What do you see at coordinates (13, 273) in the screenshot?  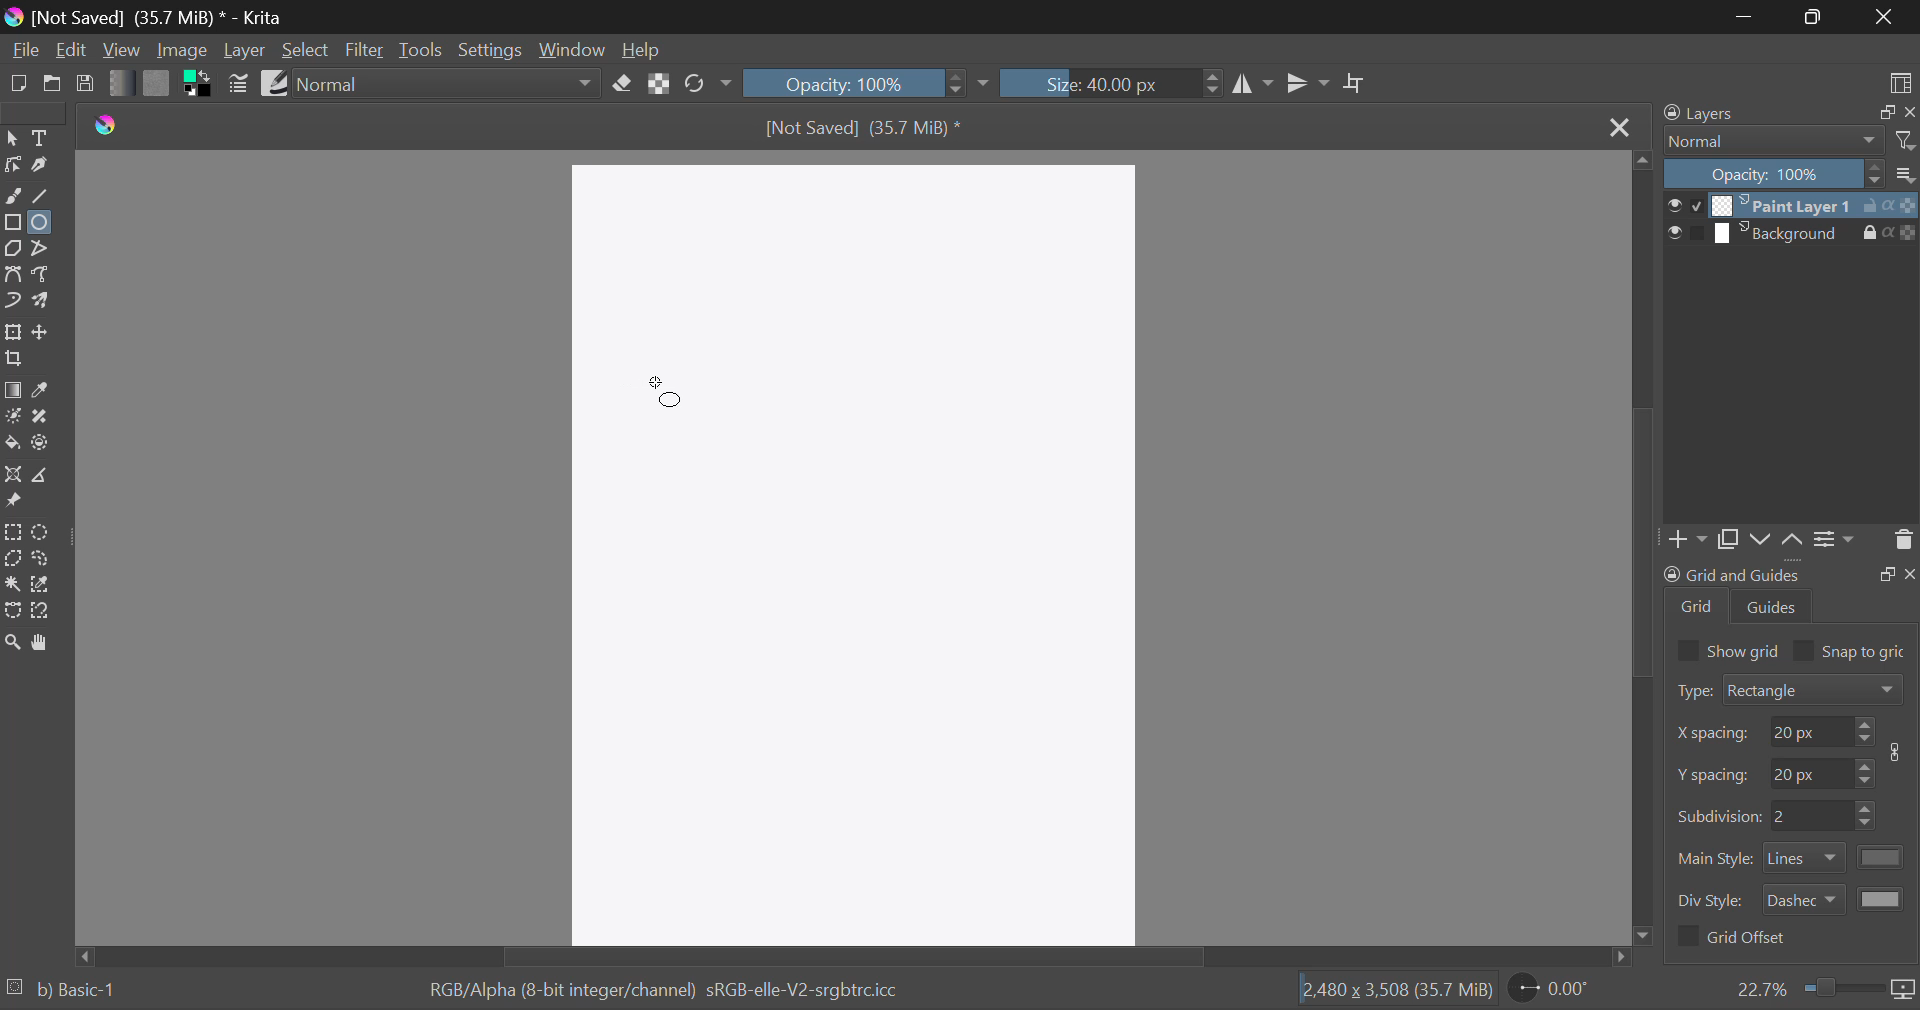 I see `Bezier Curve` at bounding box center [13, 273].